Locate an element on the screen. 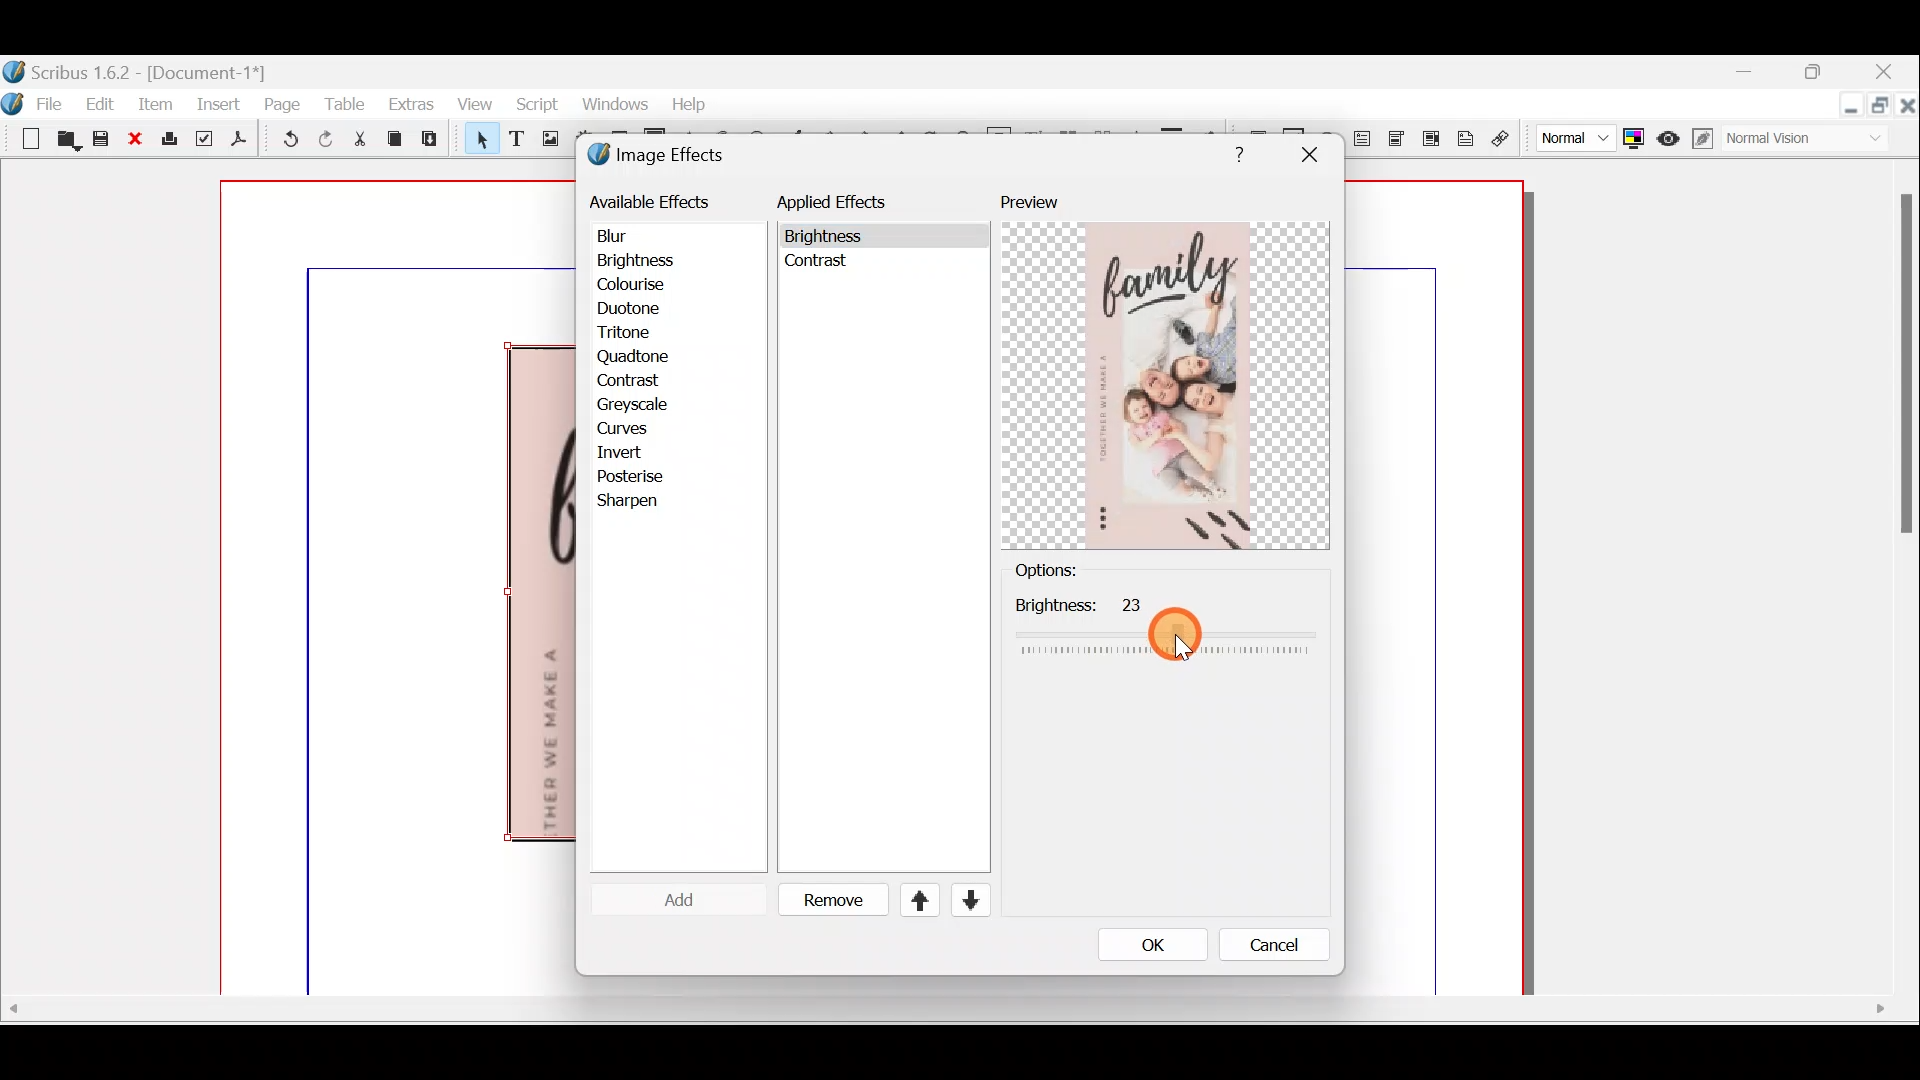 Image resolution: width=1920 pixels, height=1080 pixels. Close is located at coordinates (137, 140).